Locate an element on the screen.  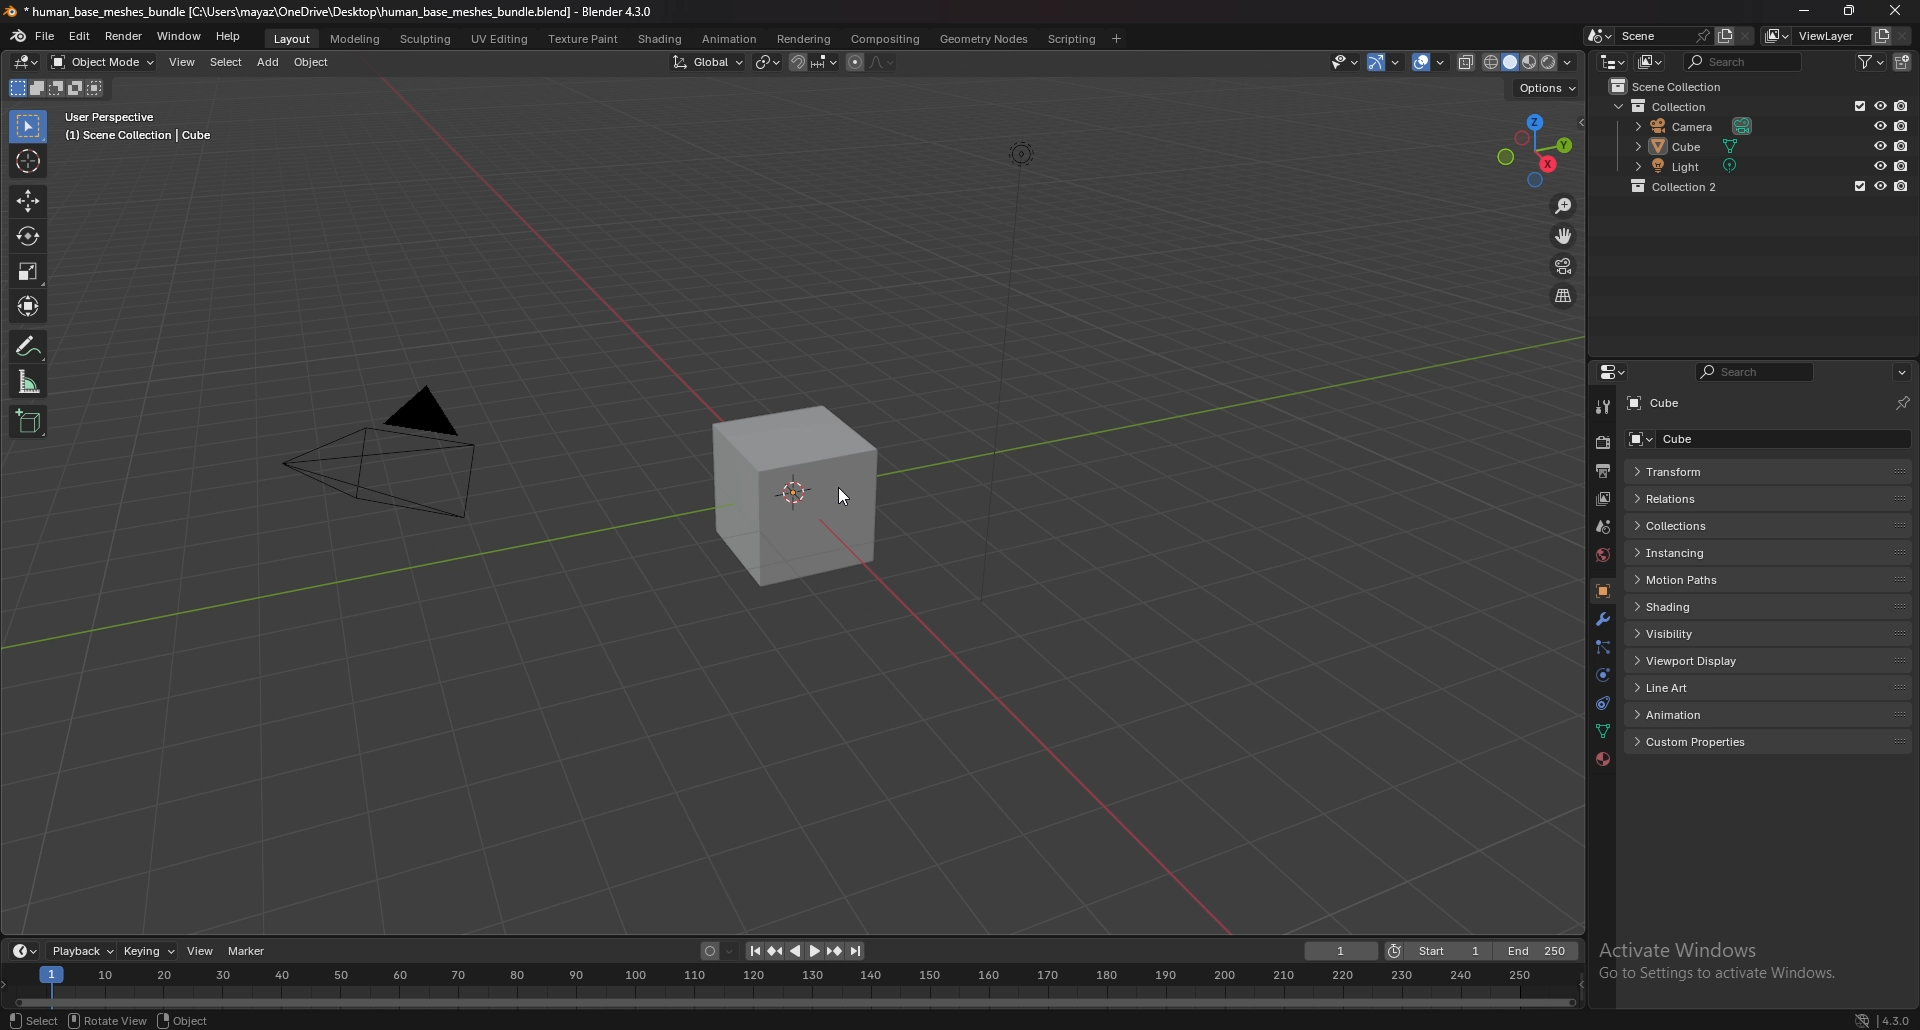
proportional editing objects is located at coordinates (872, 63).